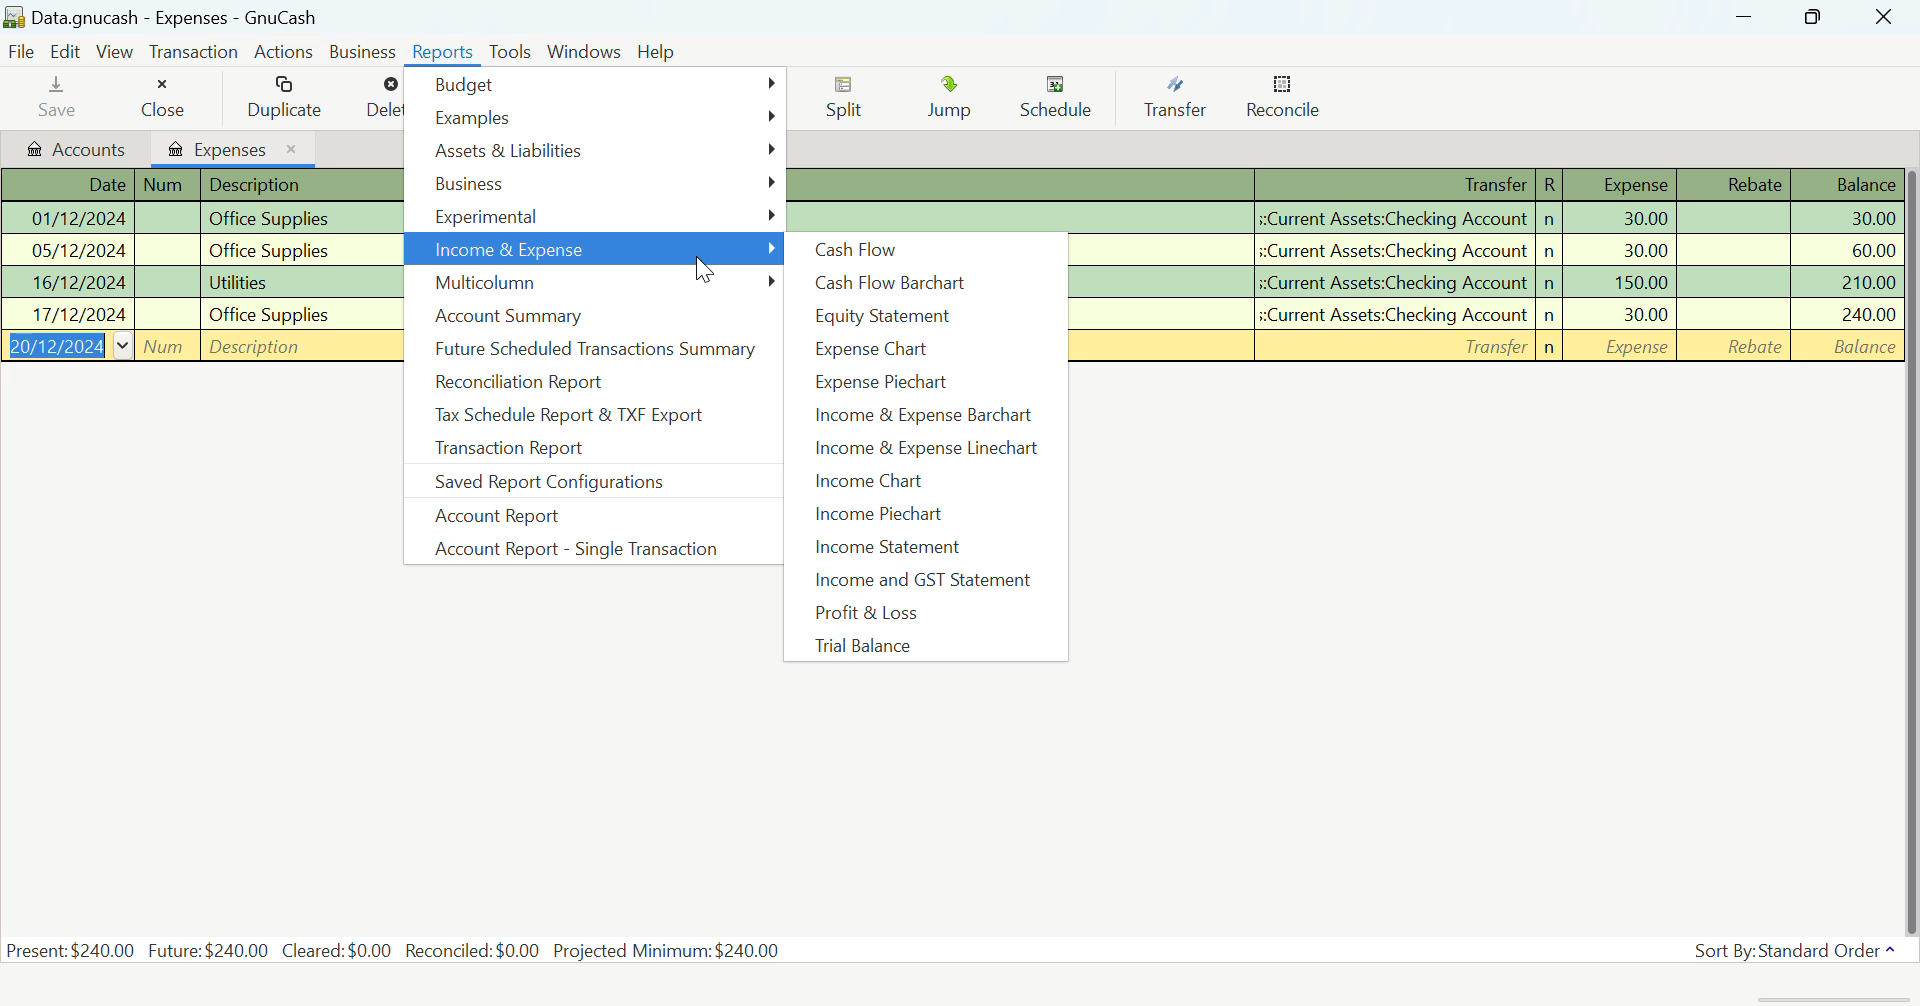  Describe the element at coordinates (925, 250) in the screenshot. I see `Cash Flow` at that location.